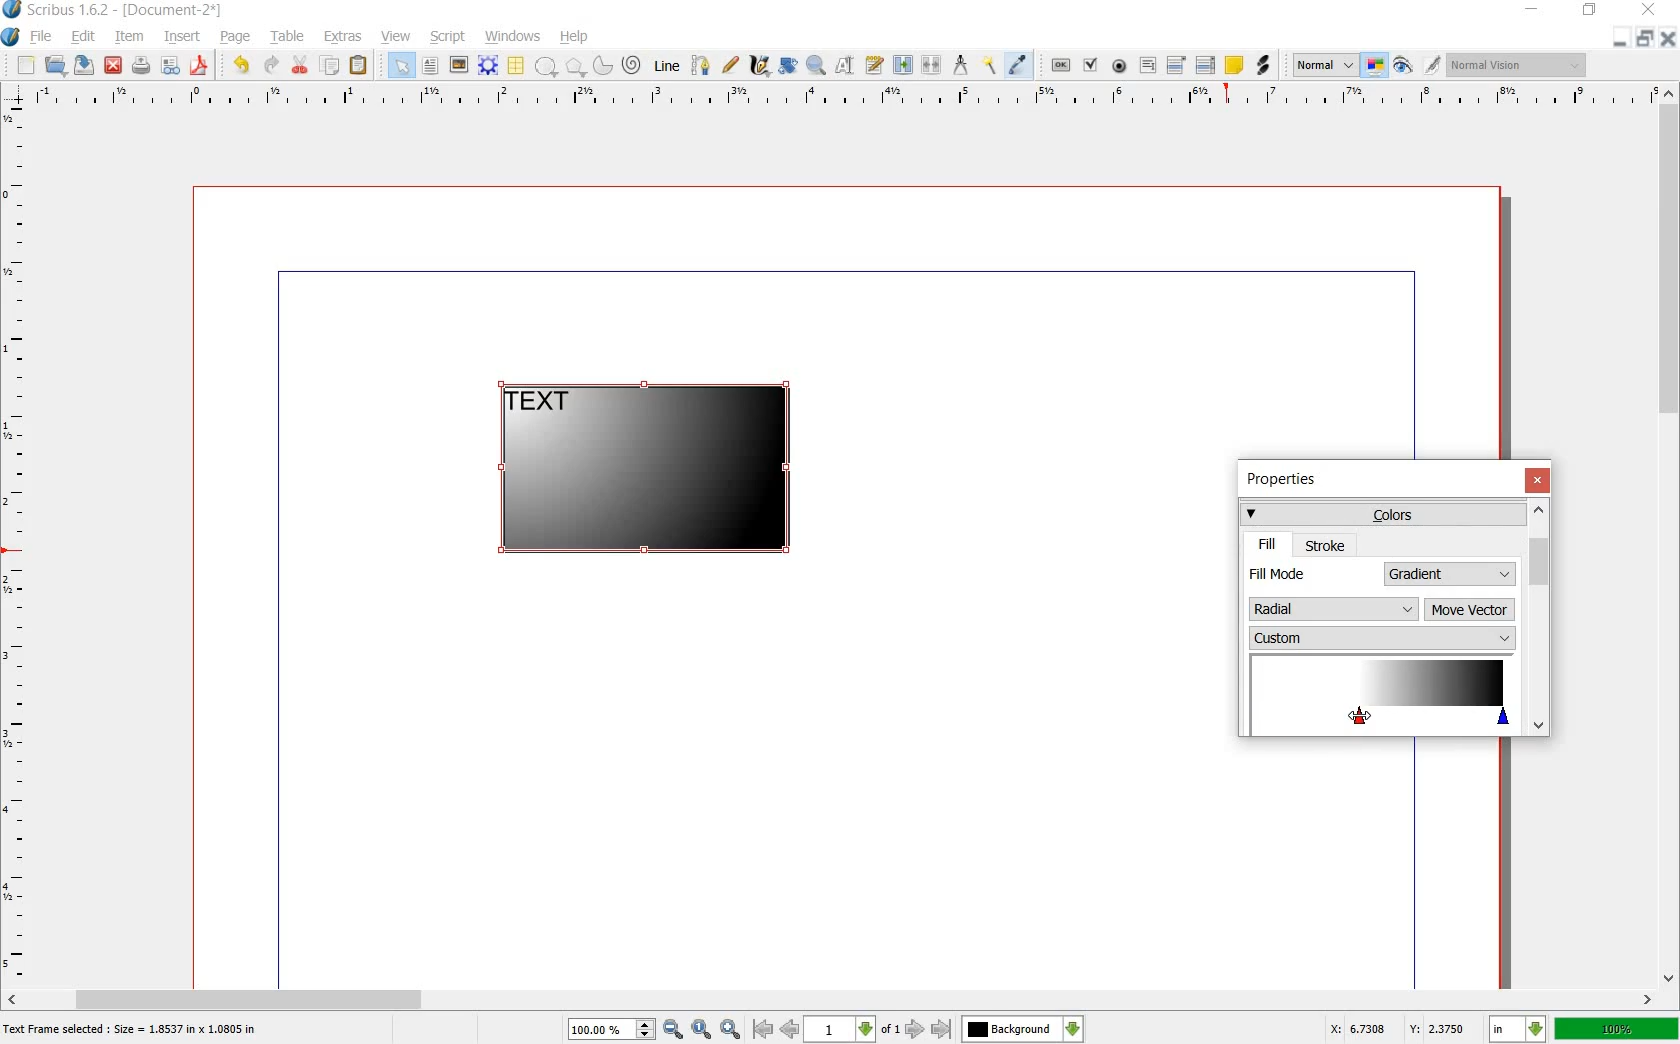  I want to click on minimize, so click(1621, 40).